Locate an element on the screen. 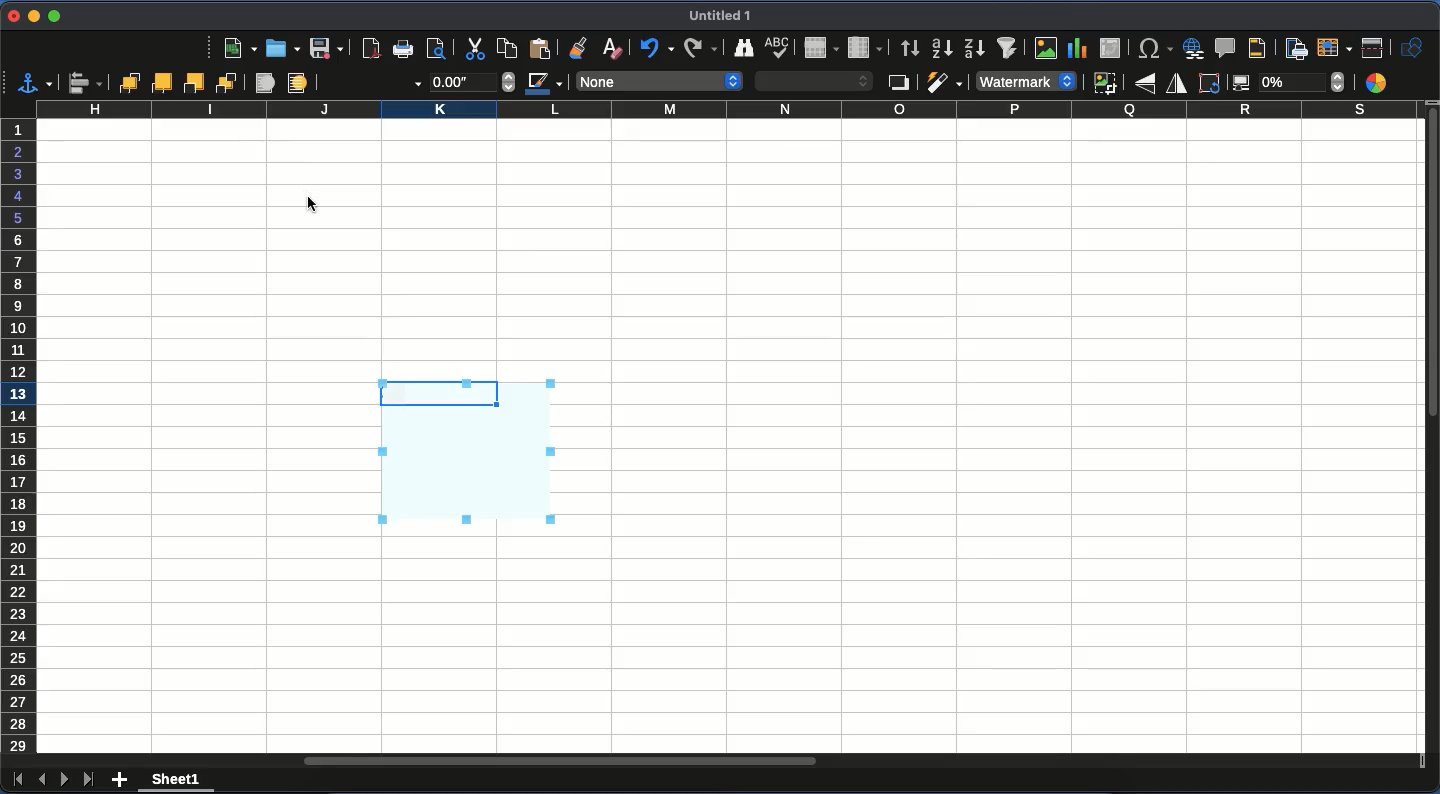  area style / filing is located at coordinates (816, 81).